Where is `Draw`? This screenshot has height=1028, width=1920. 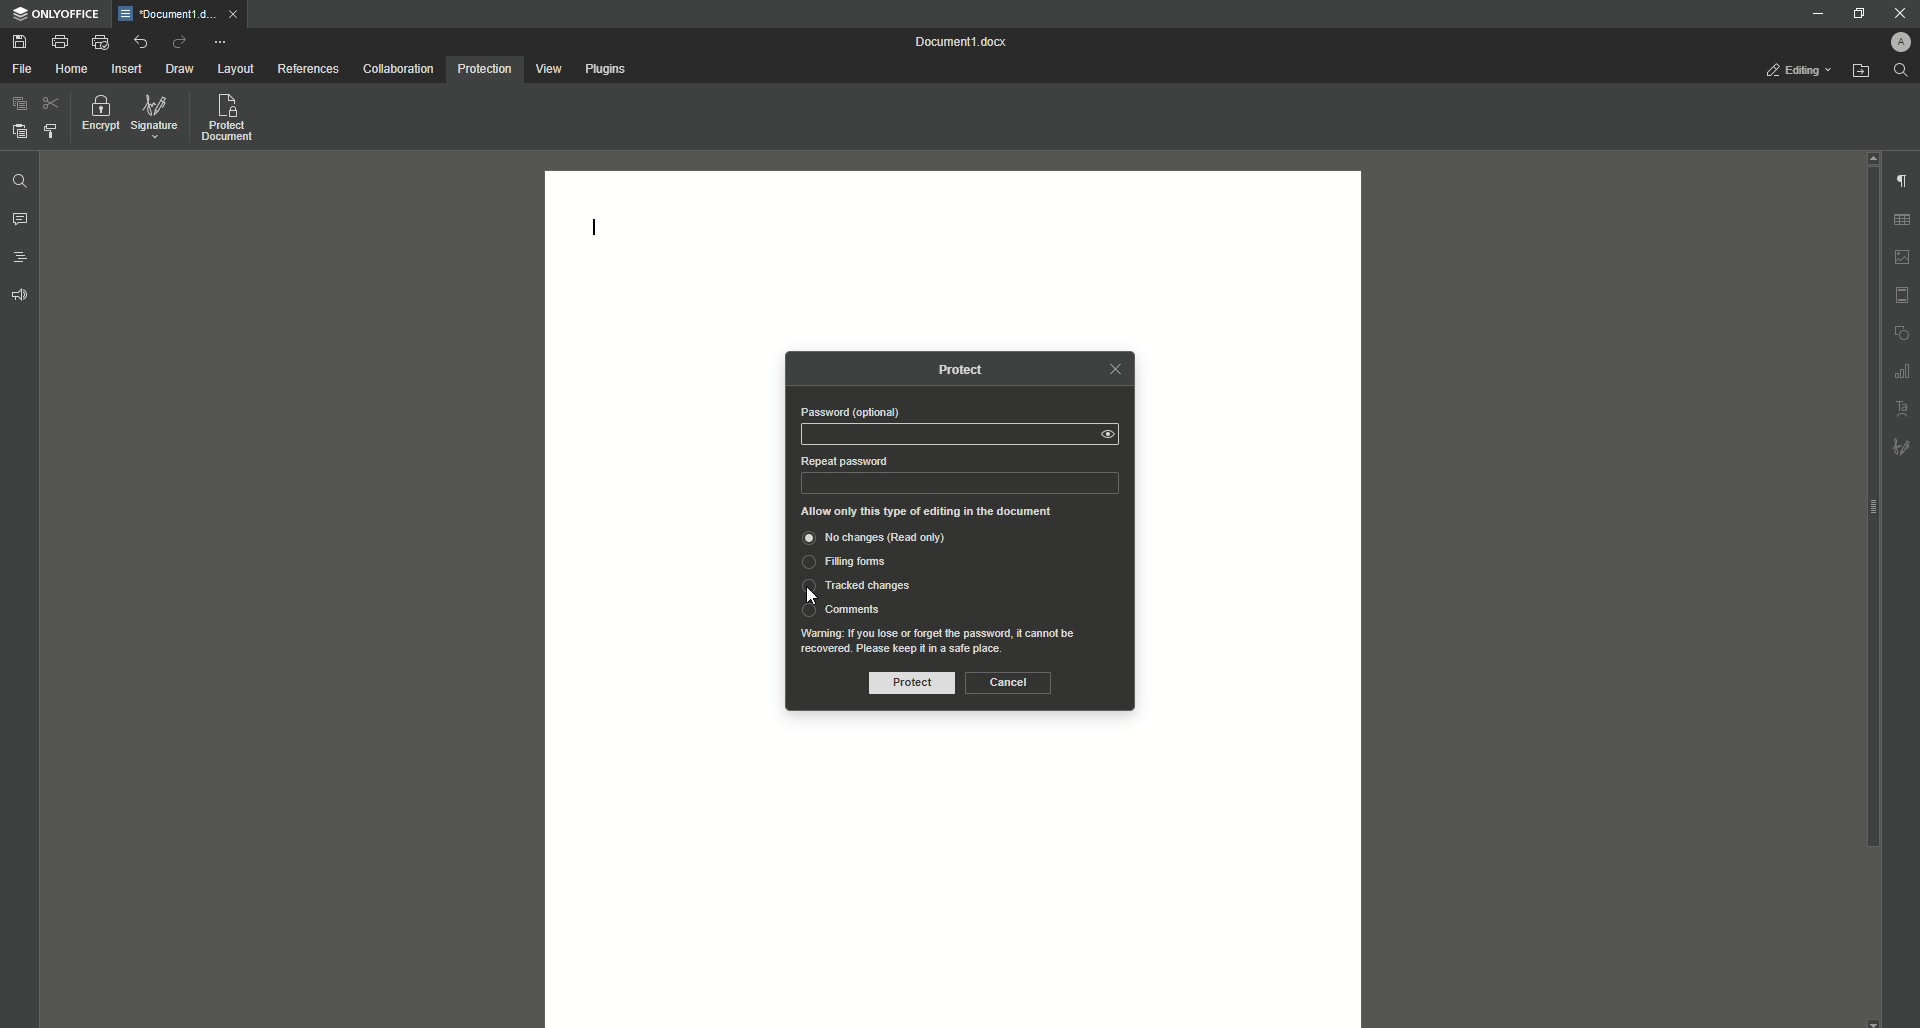 Draw is located at coordinates (181, 69).